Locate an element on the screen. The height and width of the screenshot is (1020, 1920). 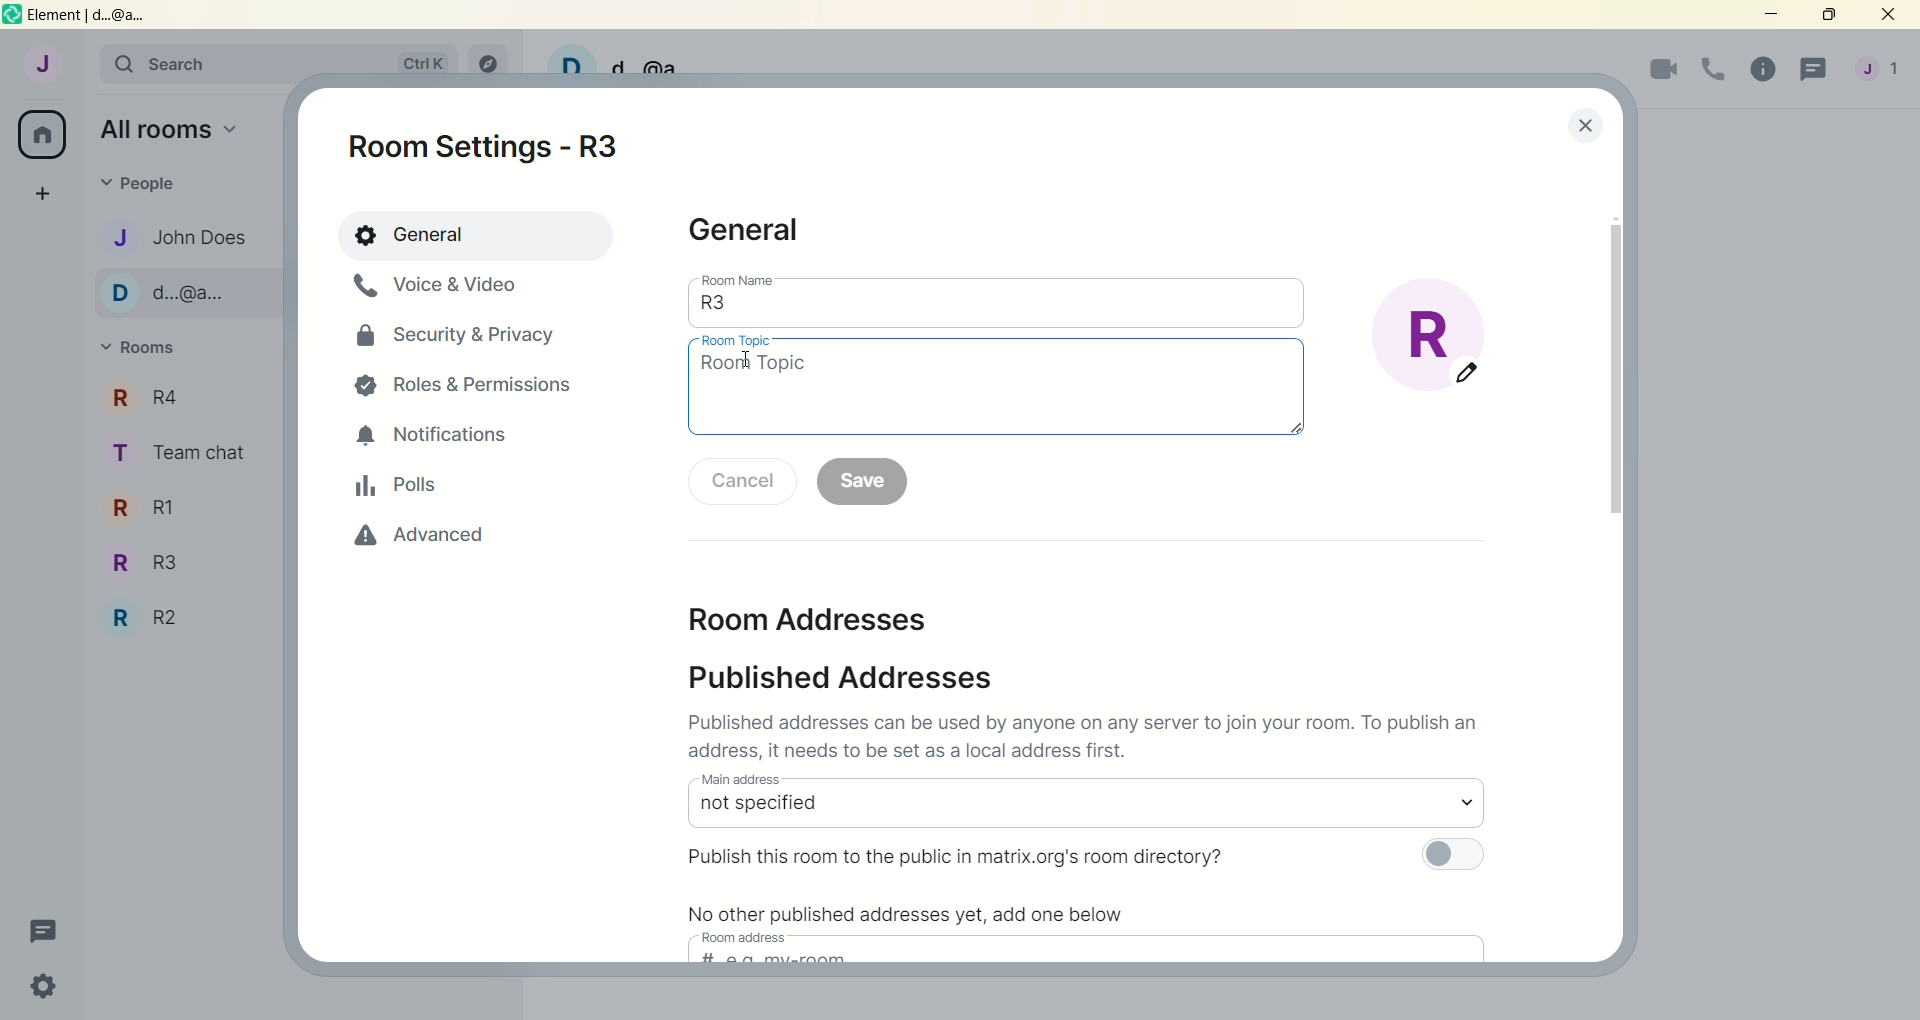
team chat is located at coordinates (180, 450).